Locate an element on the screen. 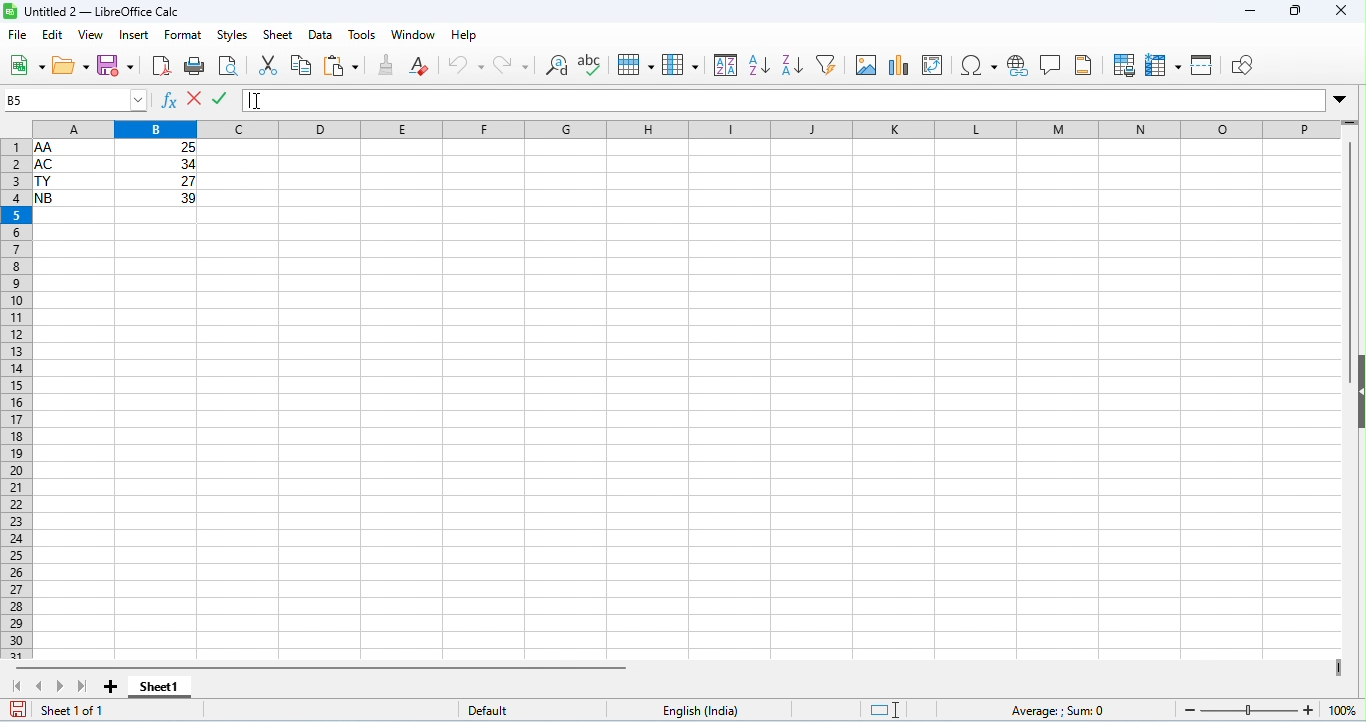  formula bar is located at coordinates (783, 100).